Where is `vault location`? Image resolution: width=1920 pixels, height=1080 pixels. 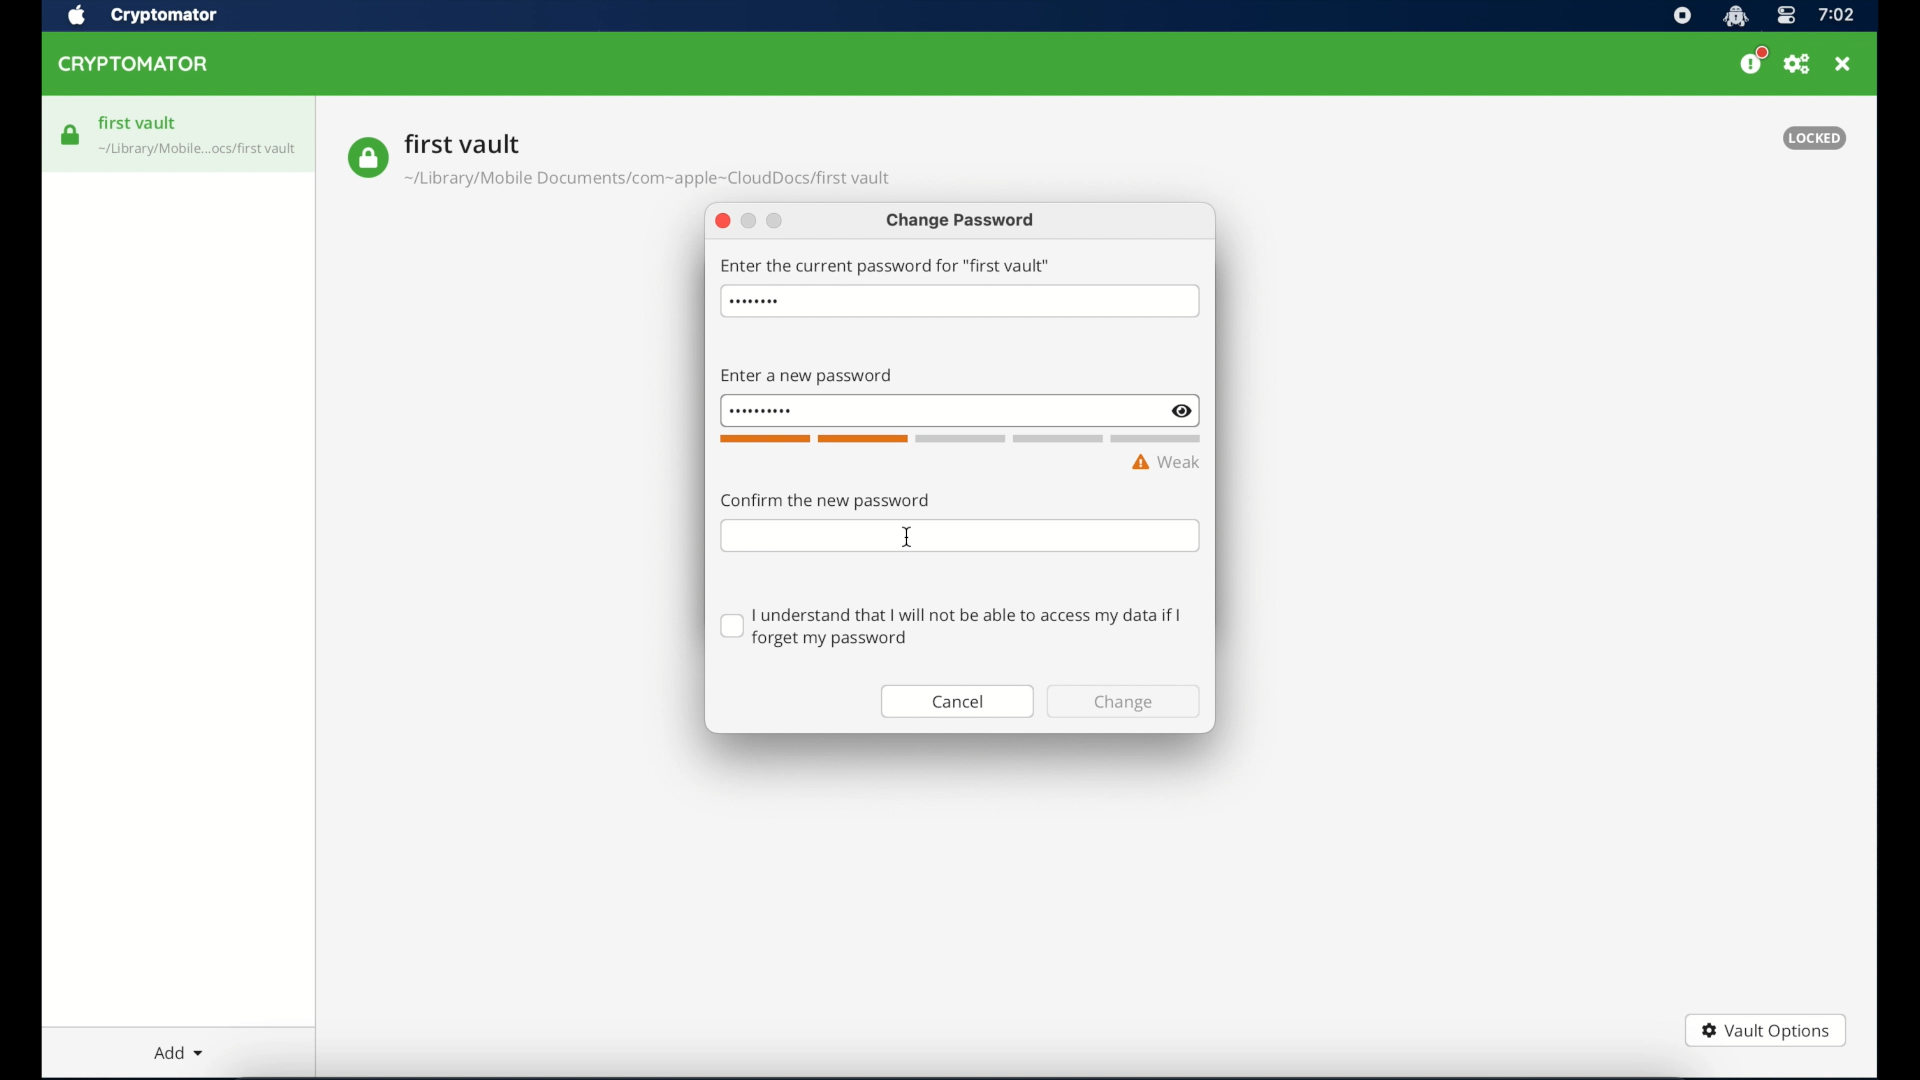
vault location is located at coordinates (650, 182).